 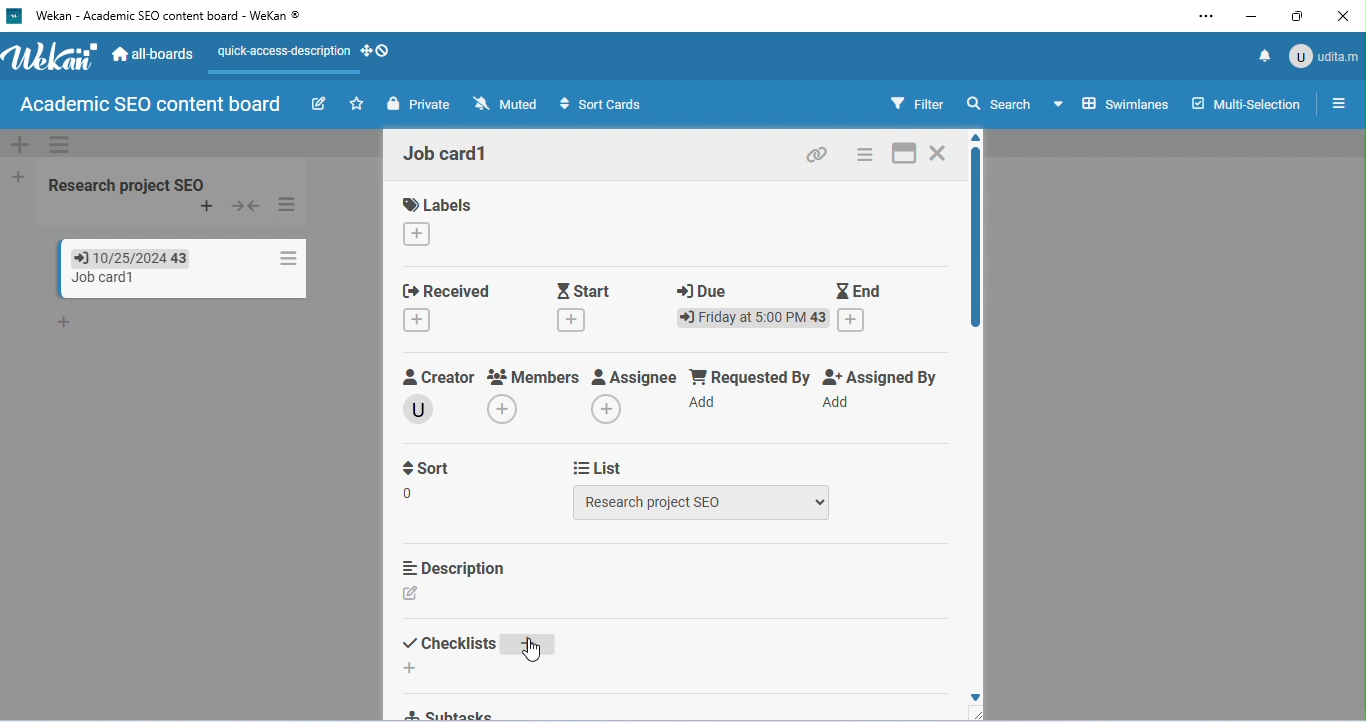 I want to click on list, so click(x=600, y=466).